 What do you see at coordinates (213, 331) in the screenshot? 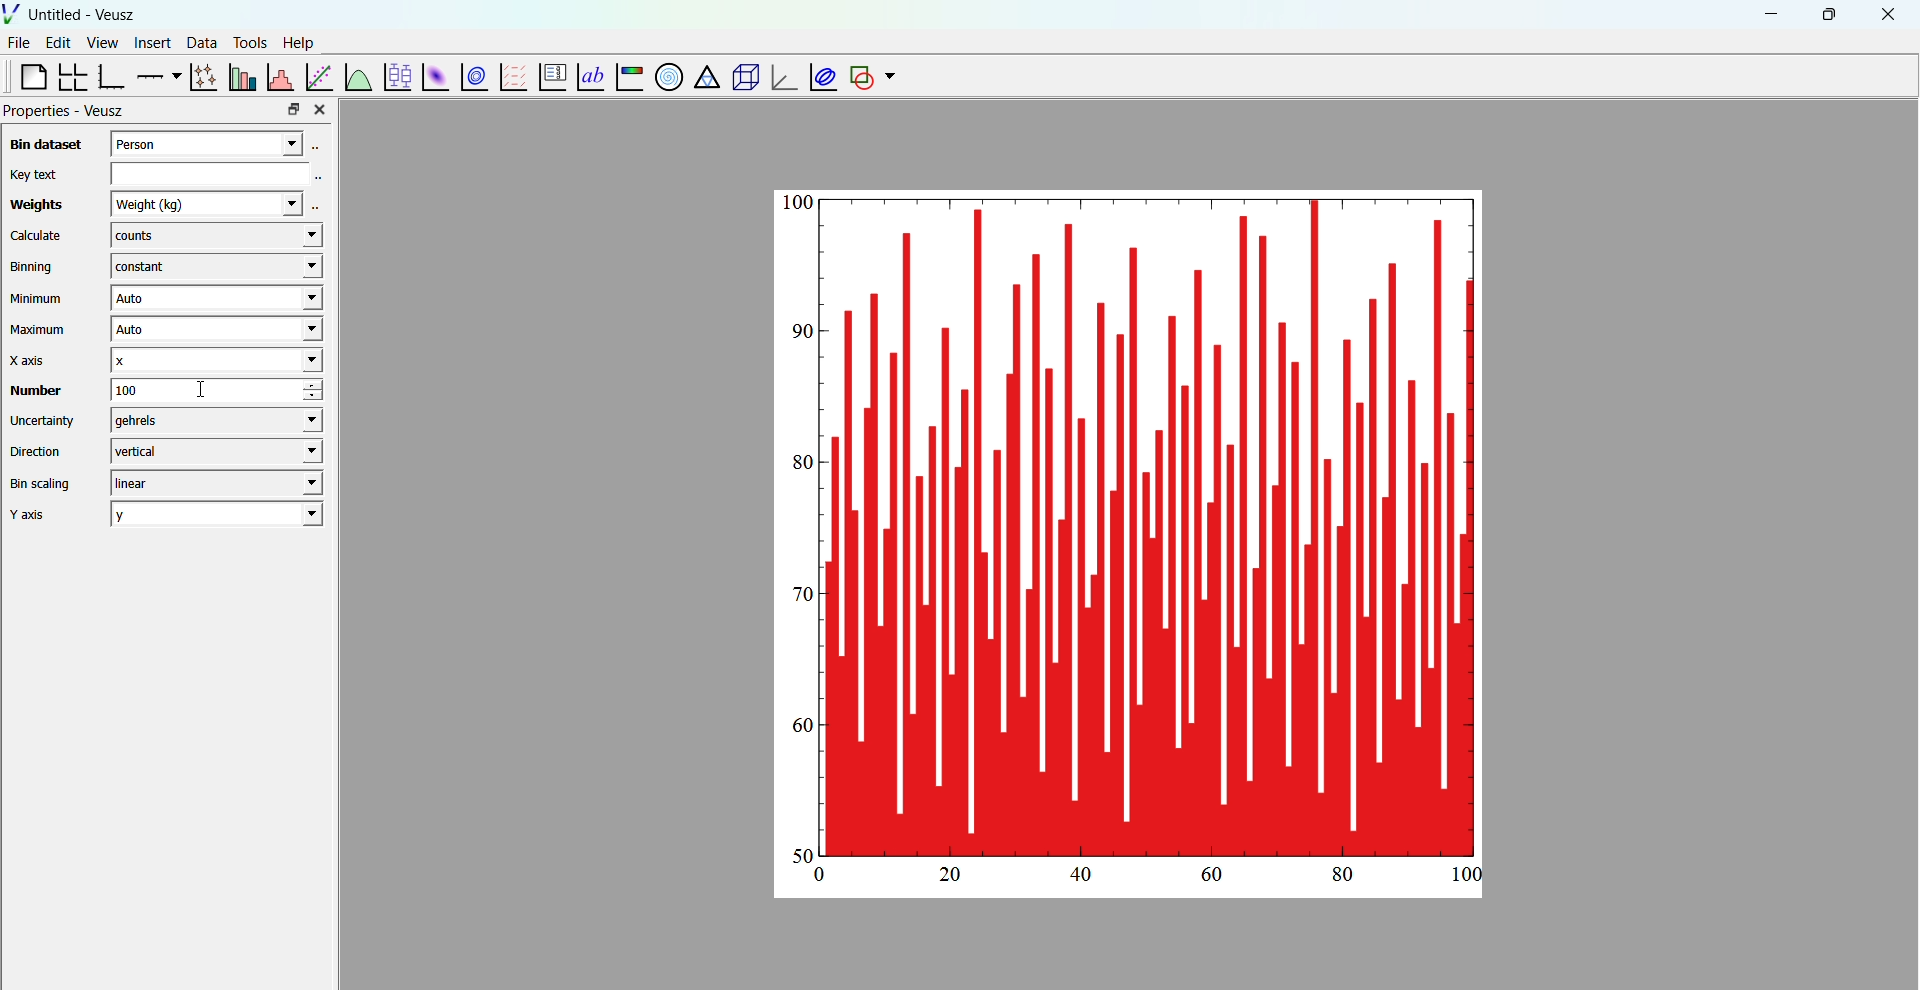
I see `Auto ` at bounding box center [213, 331].